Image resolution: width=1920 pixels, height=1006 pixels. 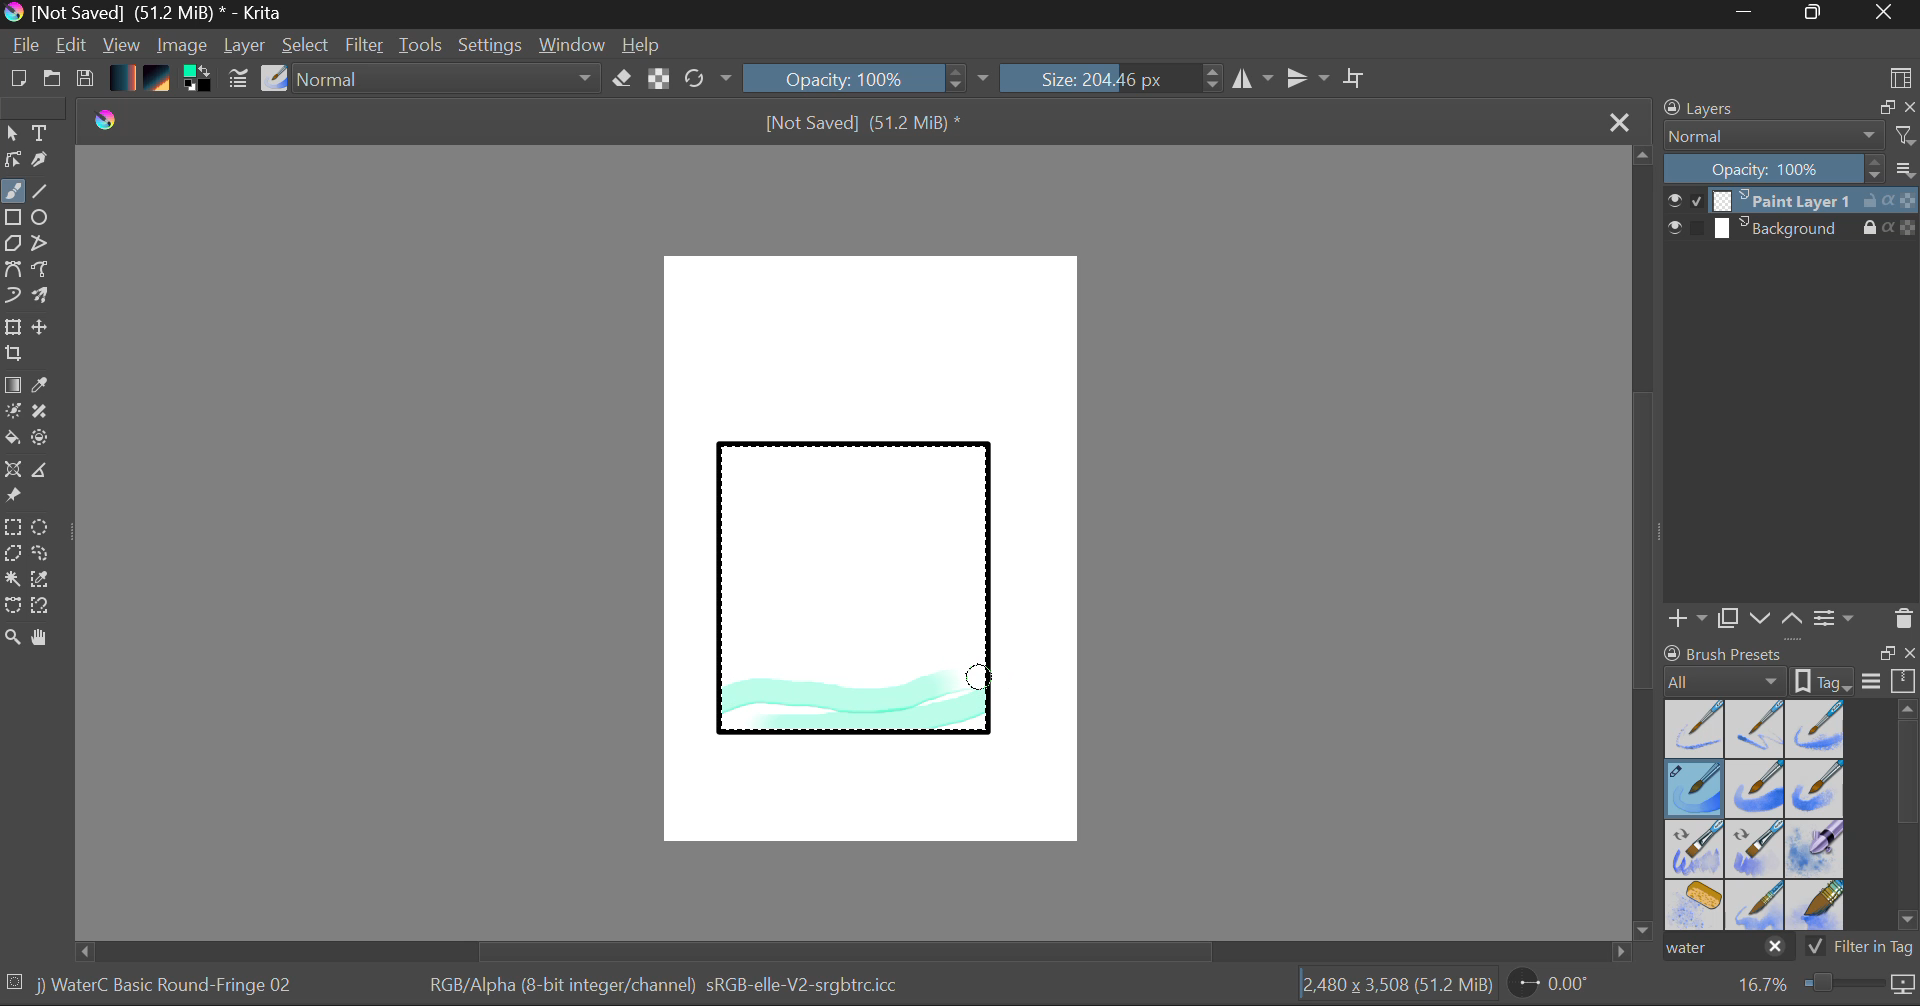 What do you see at coordinates (1696, 727) in the screenshot?
I see `Water C - Dry` at bounding box center [1696, 727].